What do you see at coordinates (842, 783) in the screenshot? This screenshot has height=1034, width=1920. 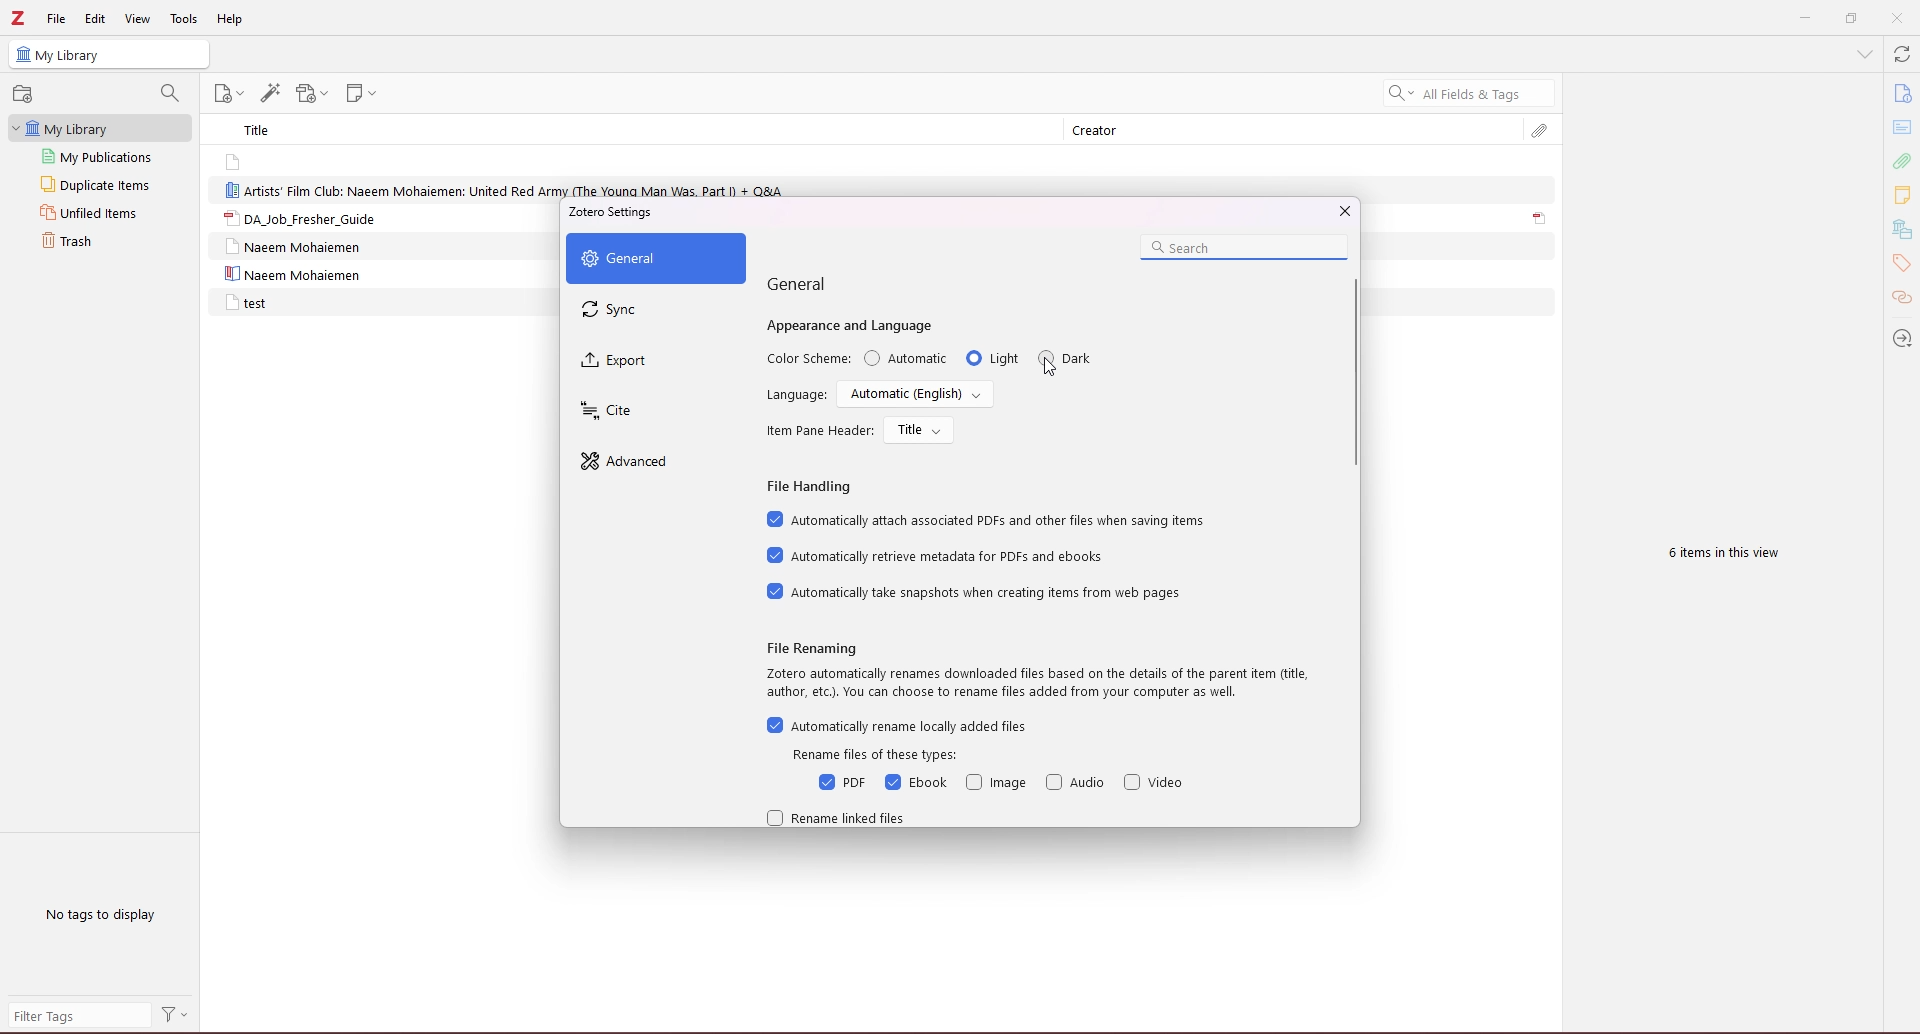 I see `pdf` at bounding box center [842, 783].